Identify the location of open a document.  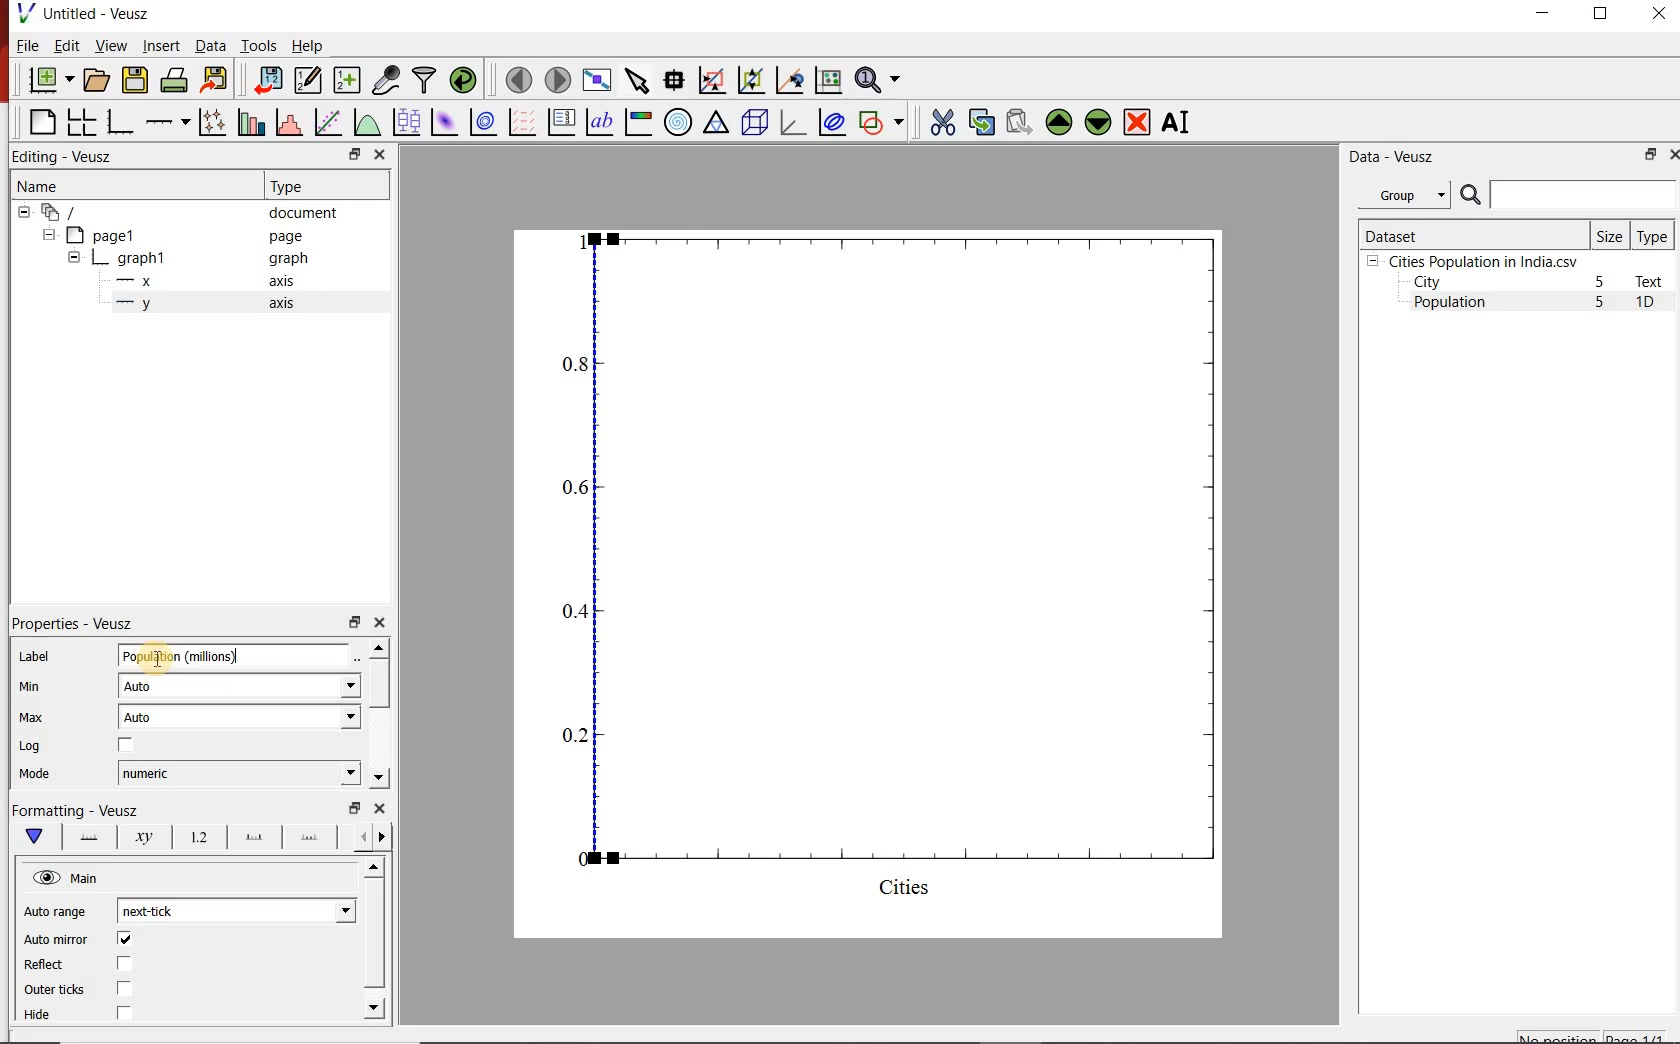
(95, 80).